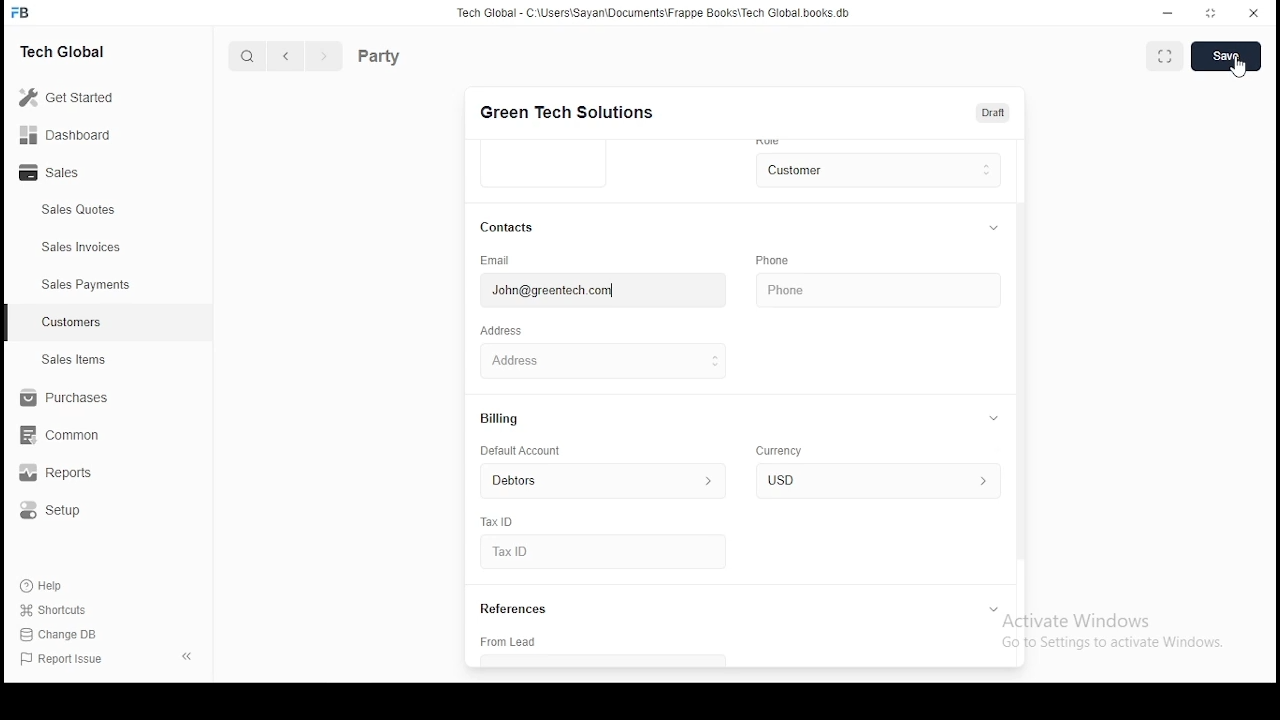  What do you see at coordinates (65, 660) in the screenshot?
I see `Report issue` at bounding box center [65, 660].